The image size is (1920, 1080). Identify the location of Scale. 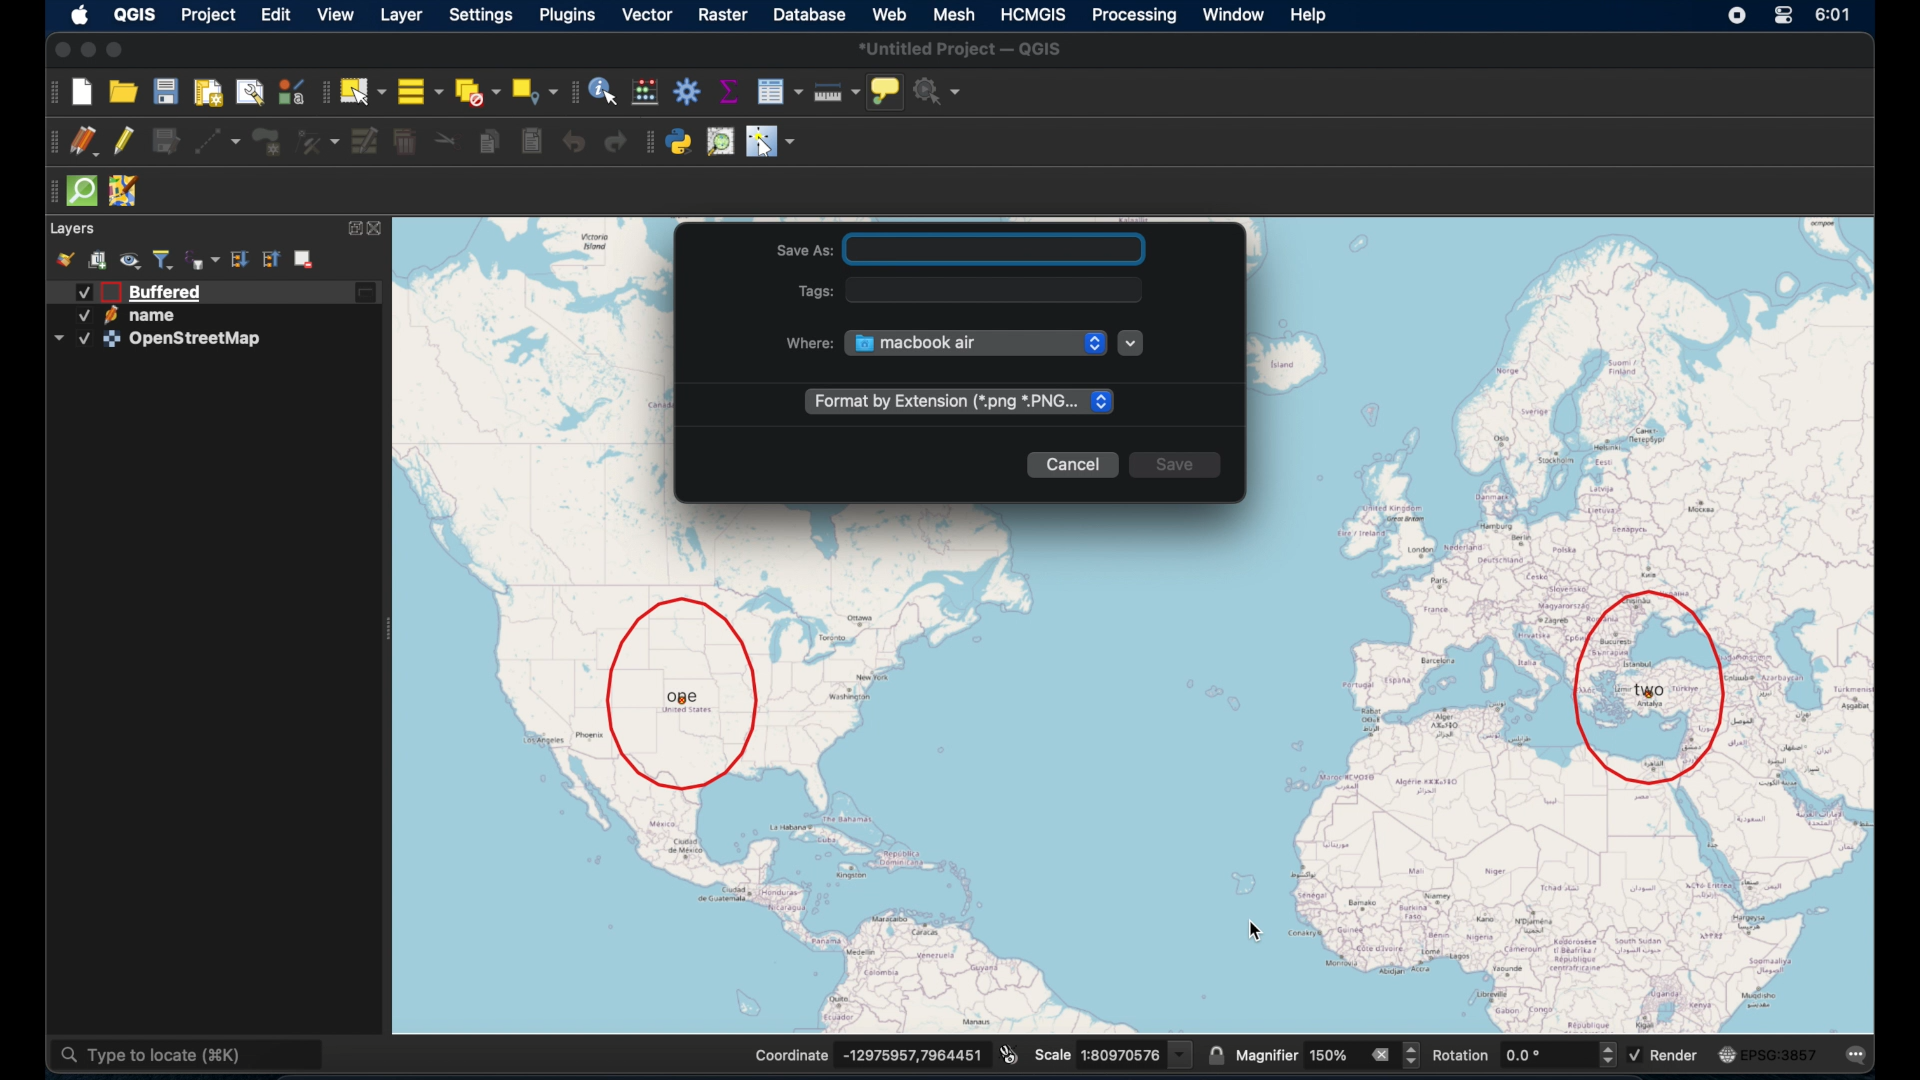
(1053, 1055).